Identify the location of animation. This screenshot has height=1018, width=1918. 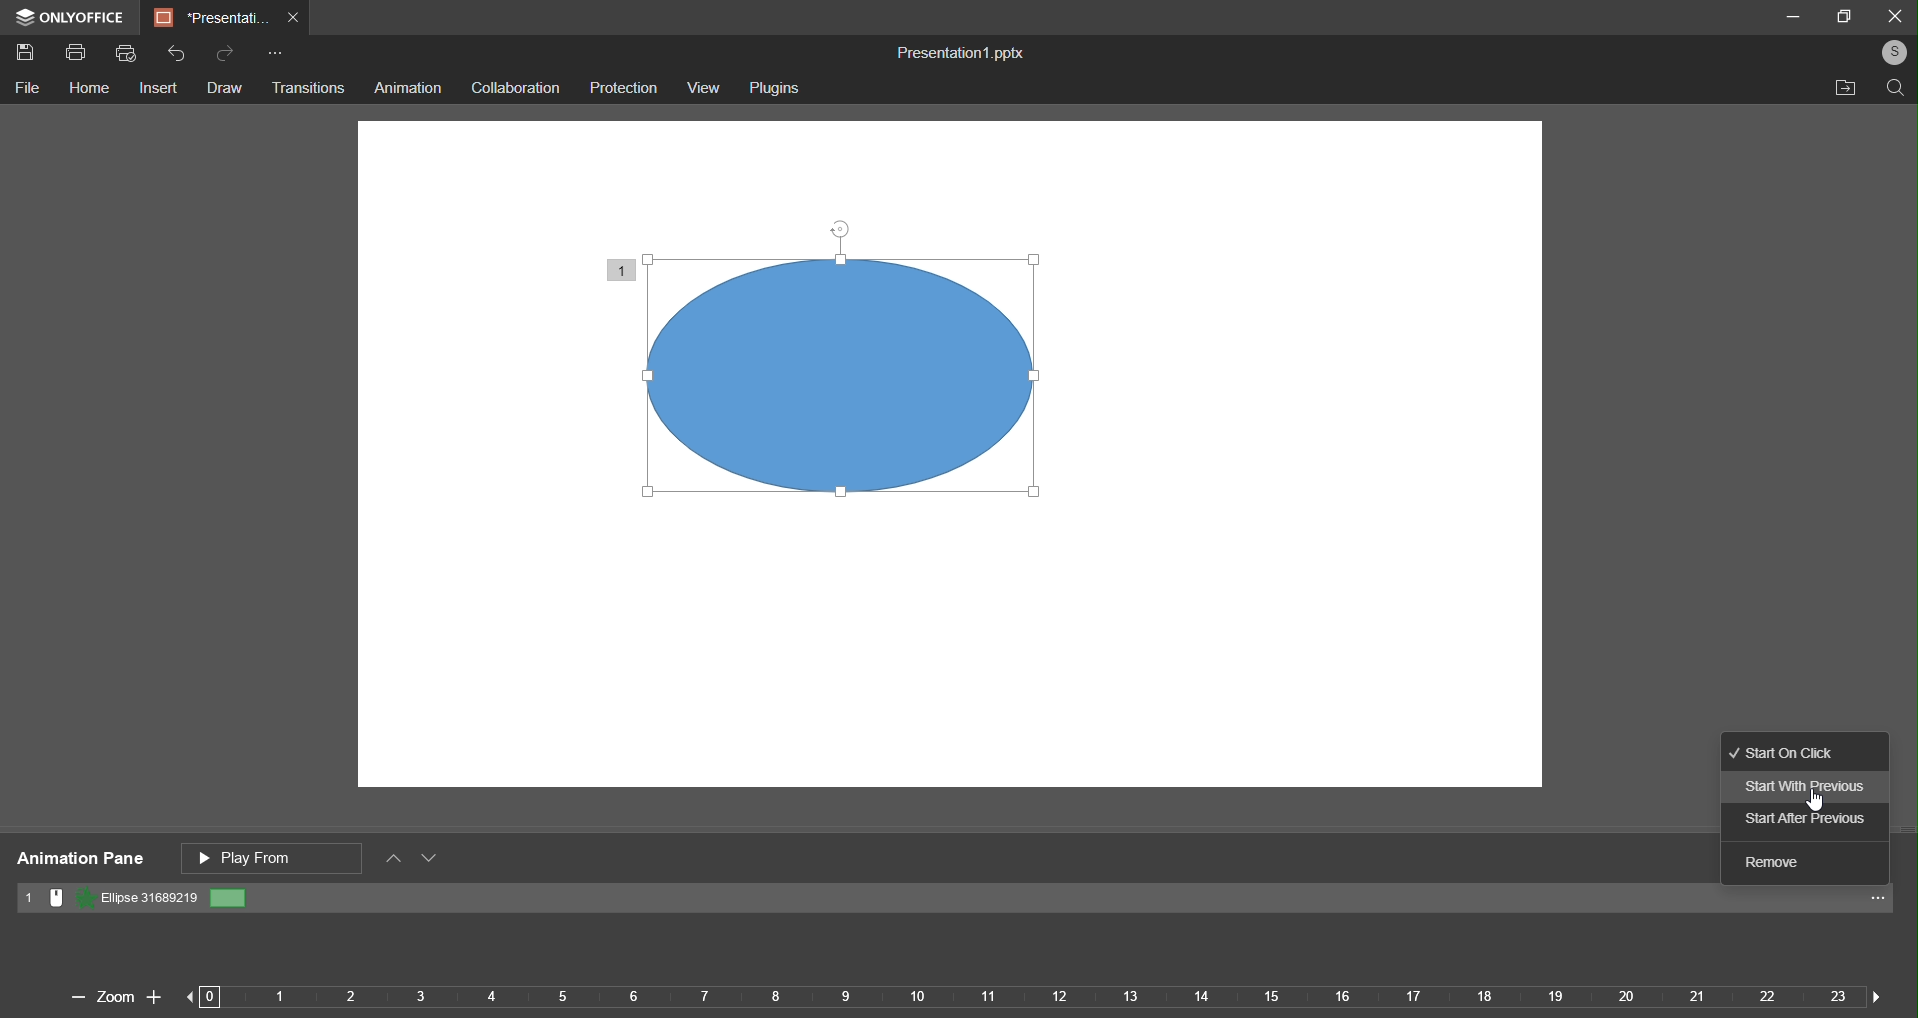
(409, 89).